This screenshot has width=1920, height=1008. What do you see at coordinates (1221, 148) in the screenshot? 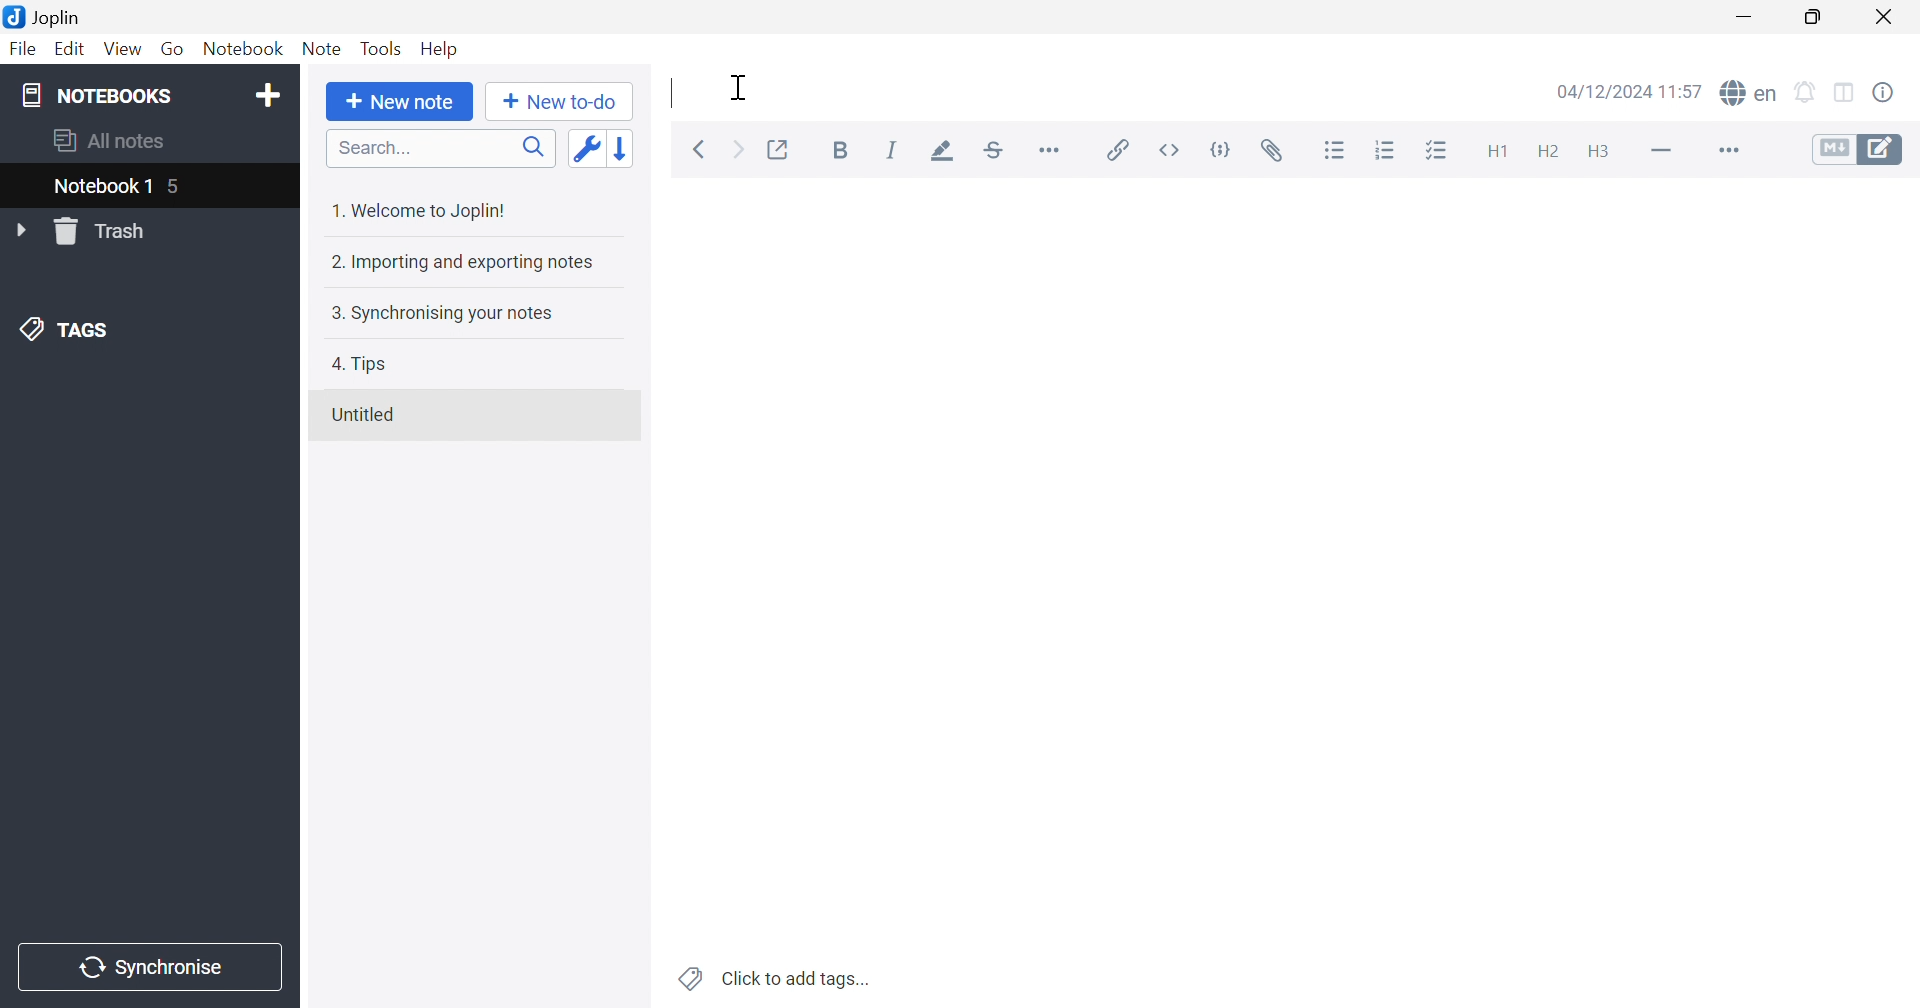
I see `Code` at bounding box center [1221, 148].